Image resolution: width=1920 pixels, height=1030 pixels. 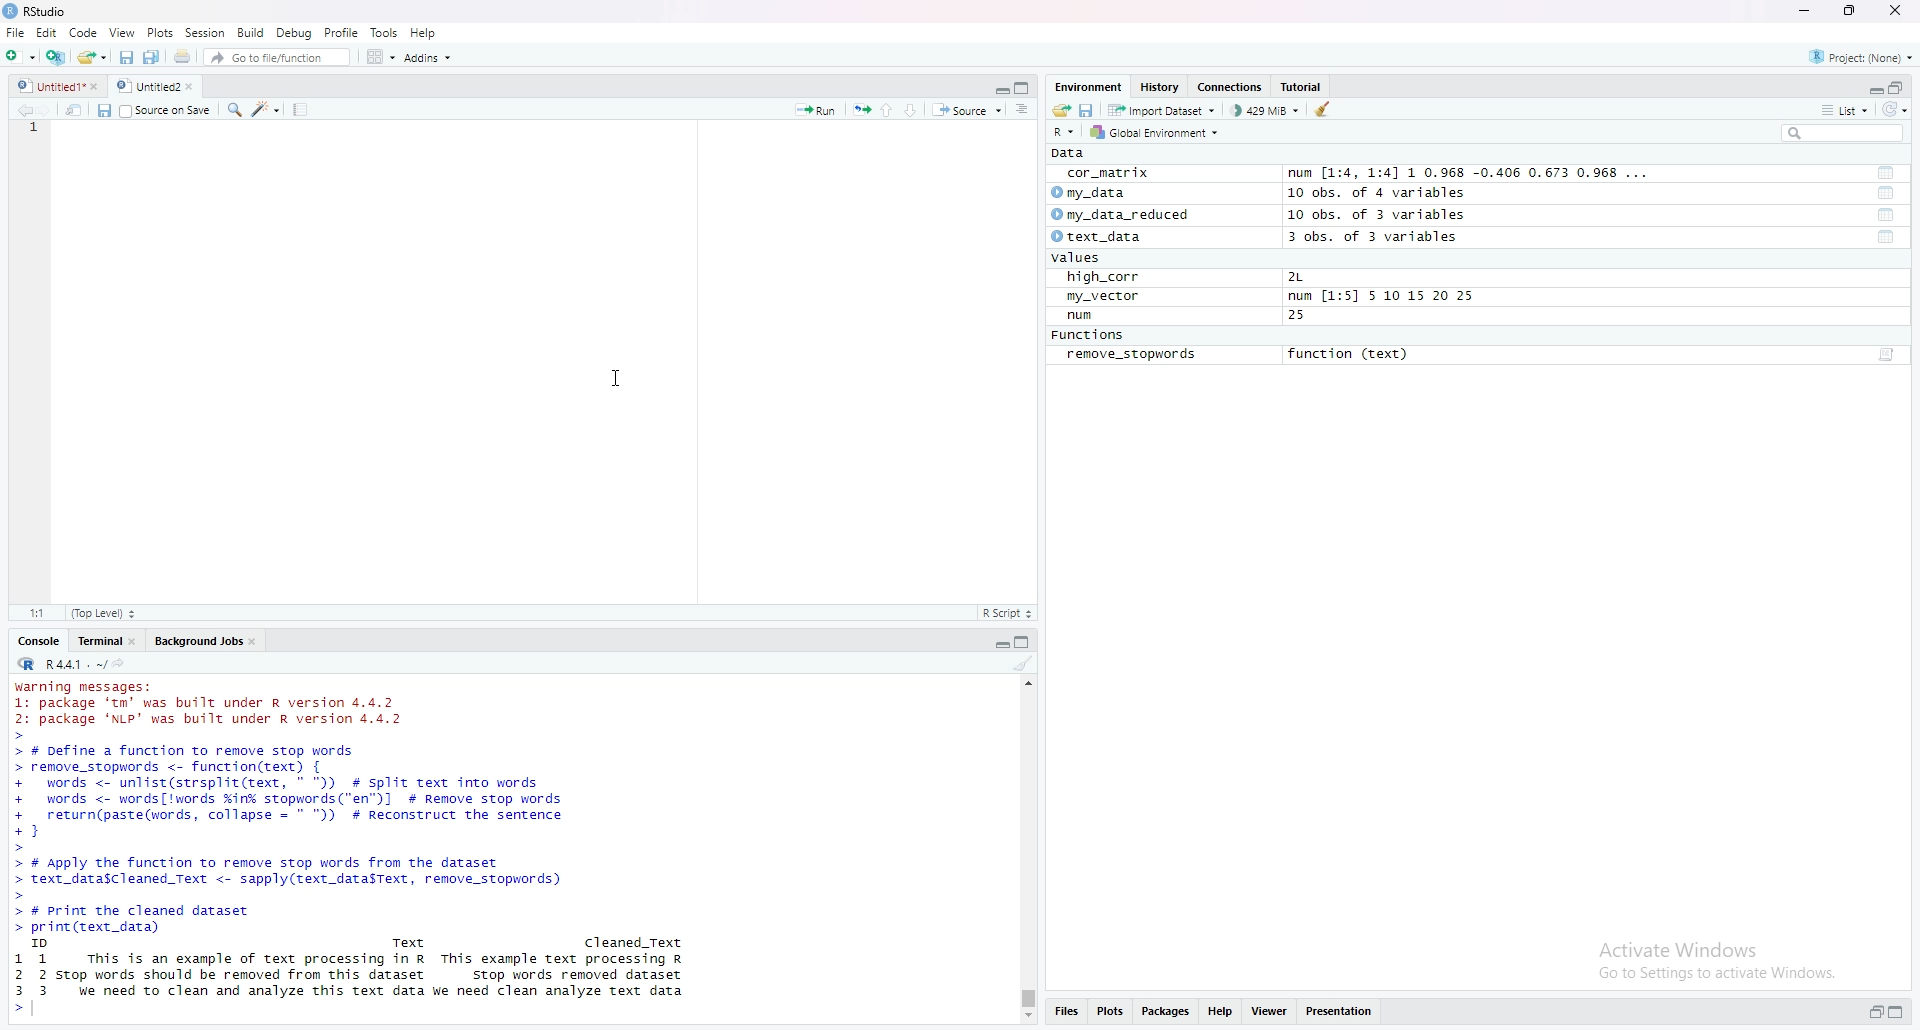 I want to click on 10 obs. of 4 variables, so click(x=1383, y=194).